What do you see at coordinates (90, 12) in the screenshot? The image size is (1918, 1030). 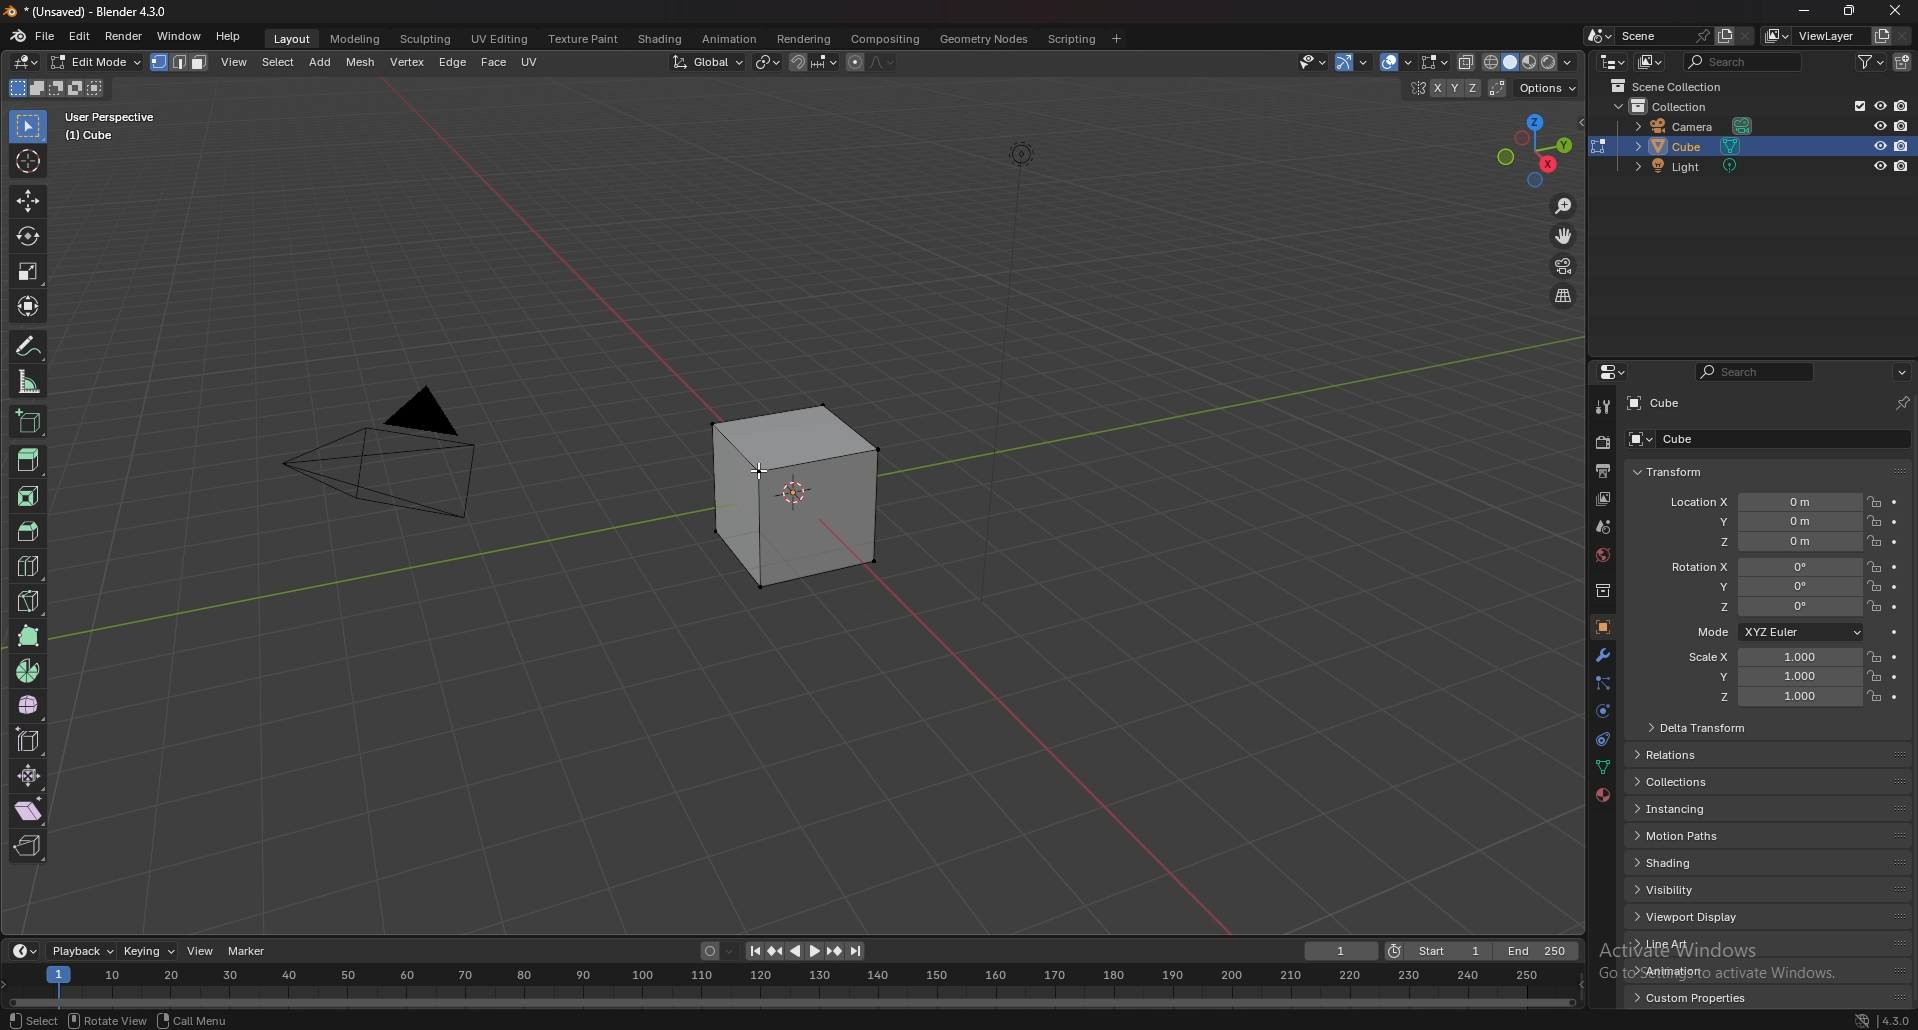 I see `title` at bounding box center [90, 12].